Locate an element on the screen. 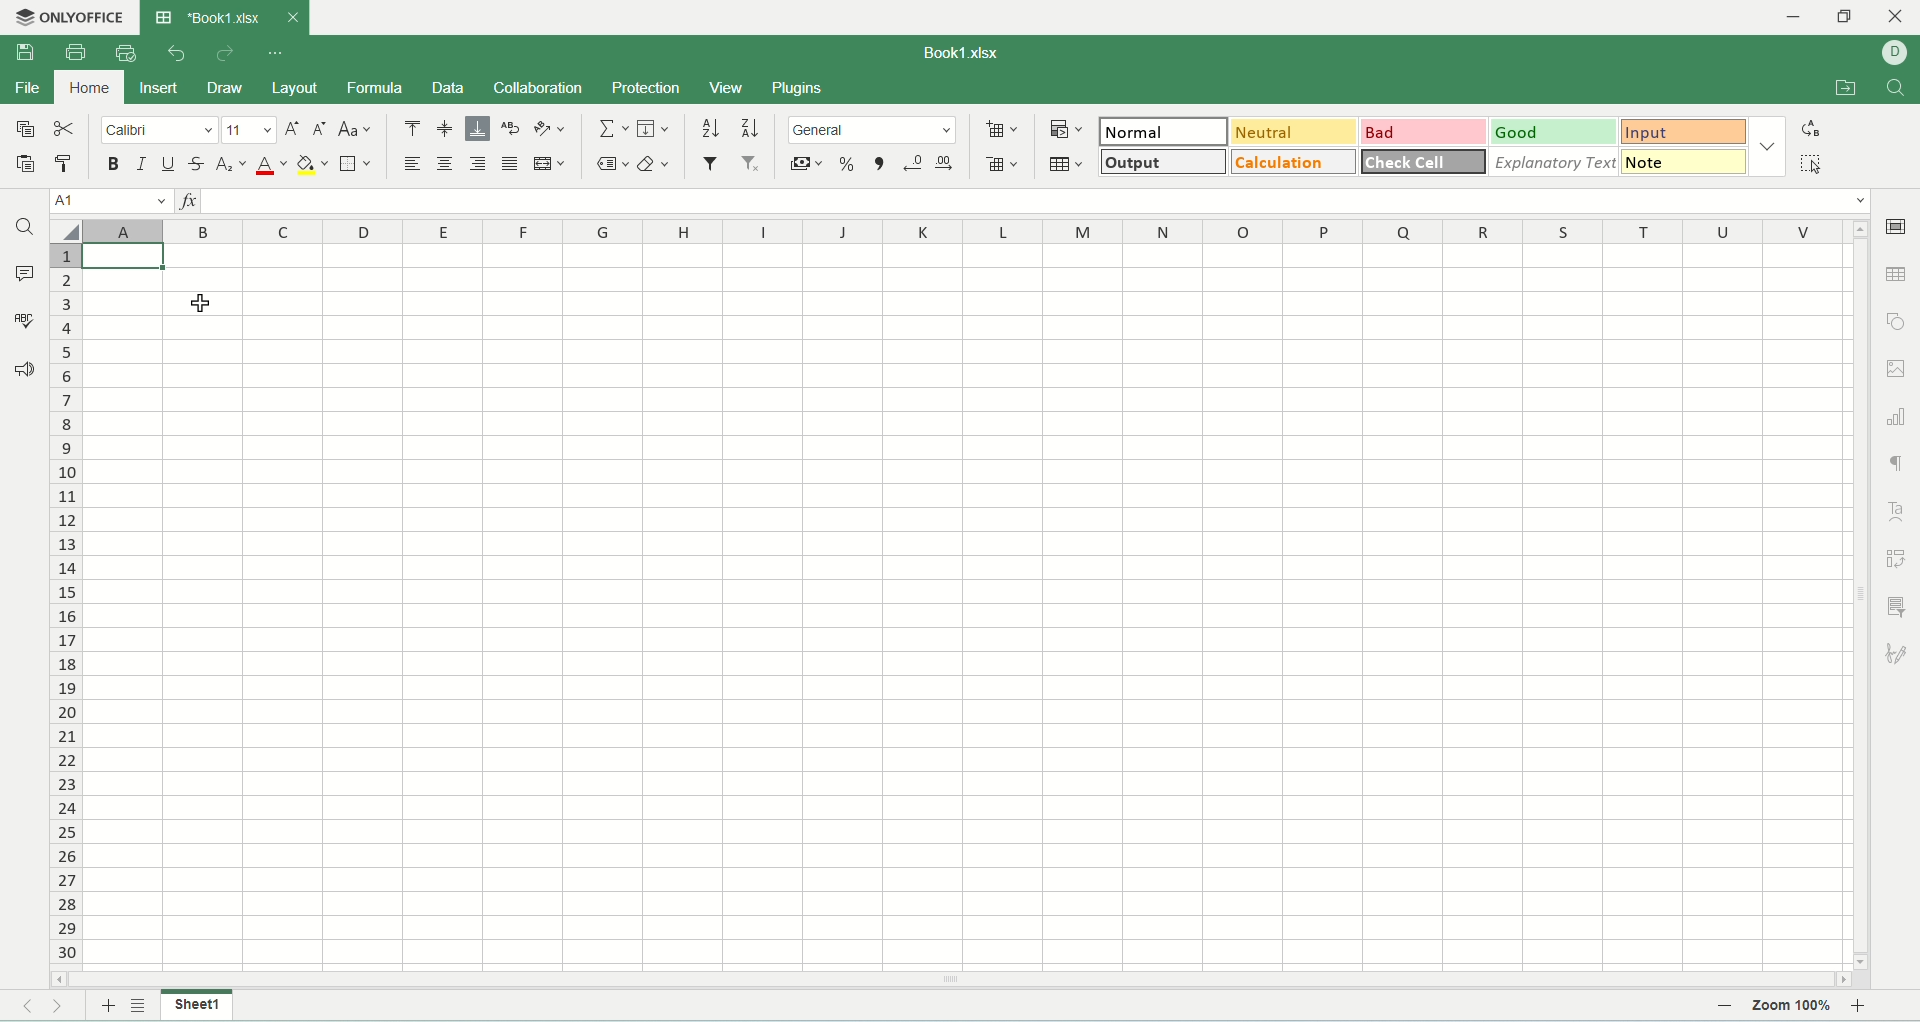  fill is located at coordinates (654, 128).